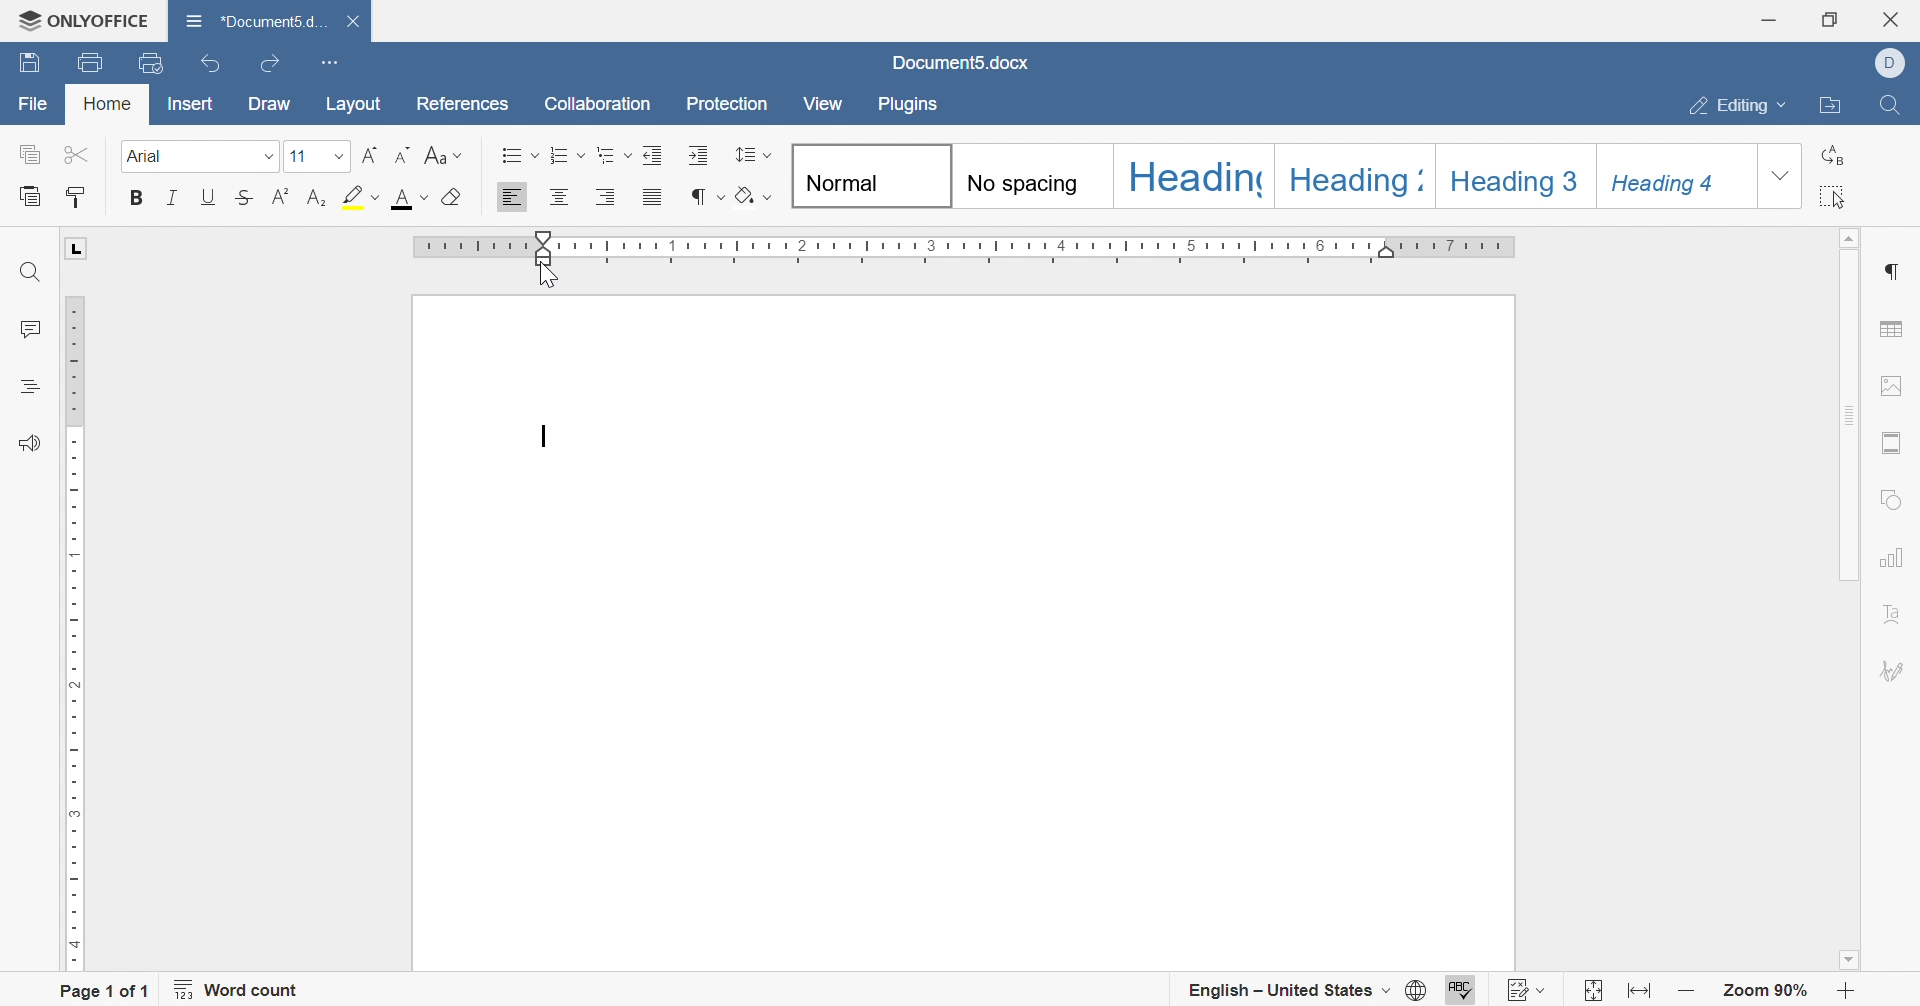  Describe the element at coordinates (597, 102) in the screenshot. I see `collaboration` at that location.